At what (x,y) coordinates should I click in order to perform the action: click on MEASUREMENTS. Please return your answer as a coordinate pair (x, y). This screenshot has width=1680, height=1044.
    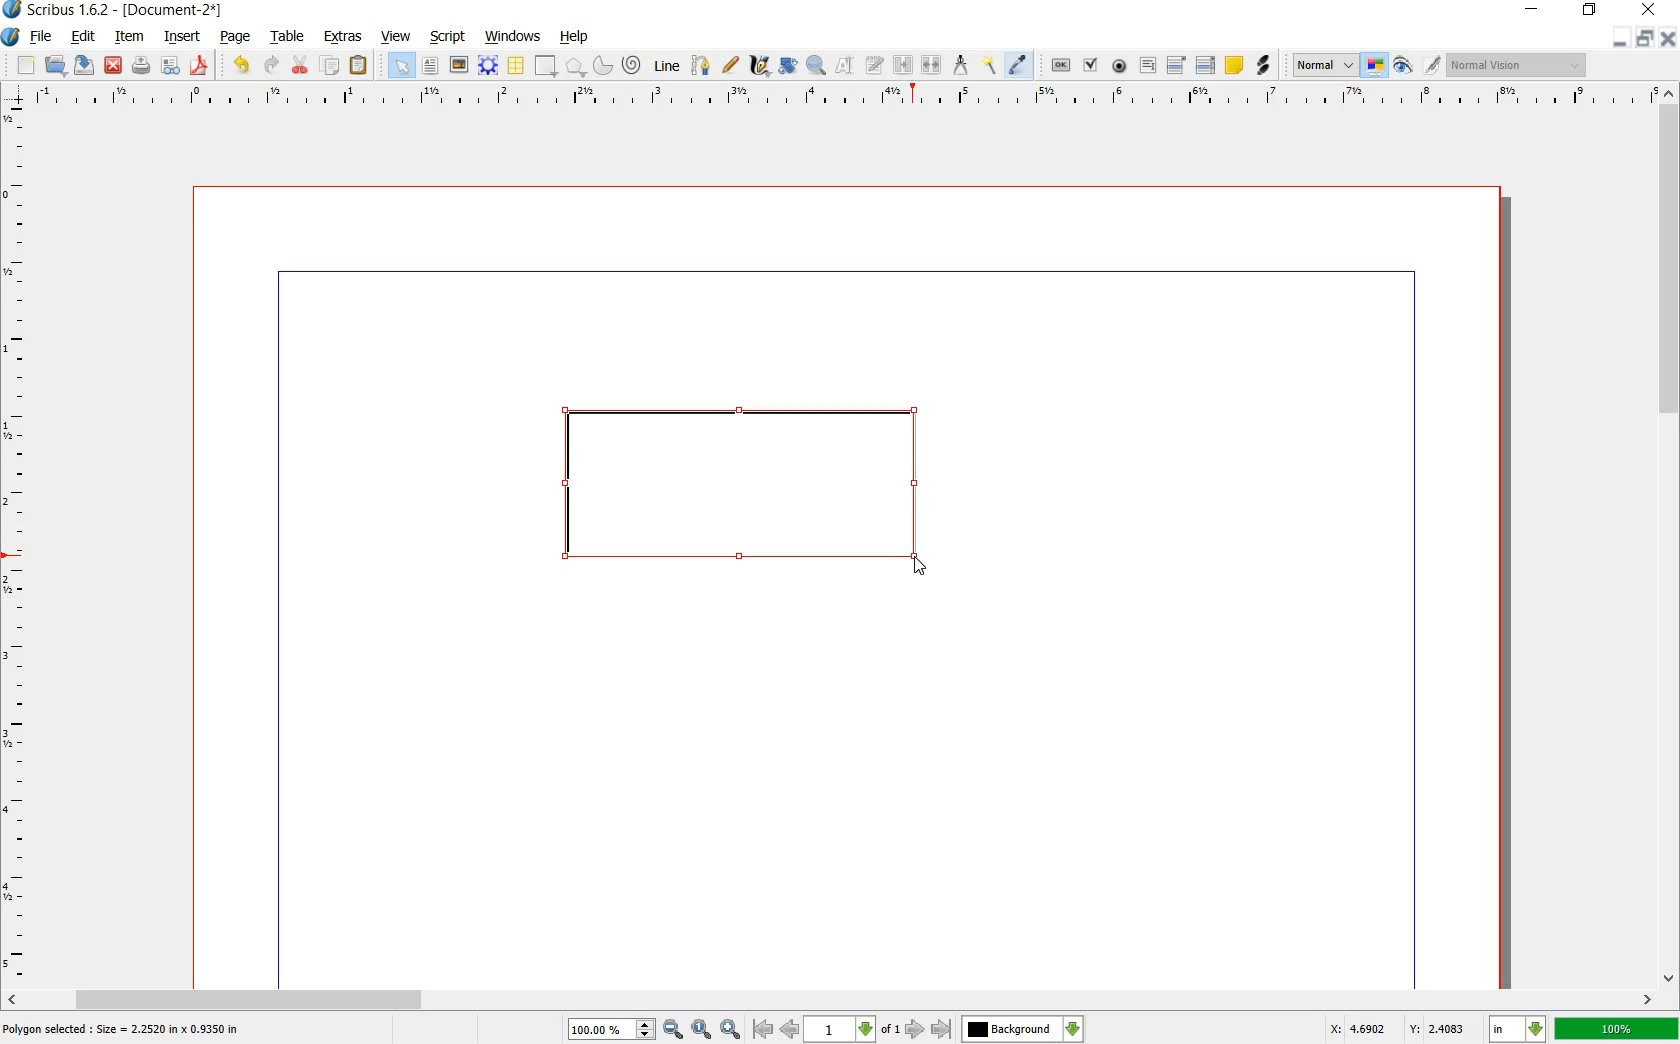
    Looking at the image, I should click on (960, 65).